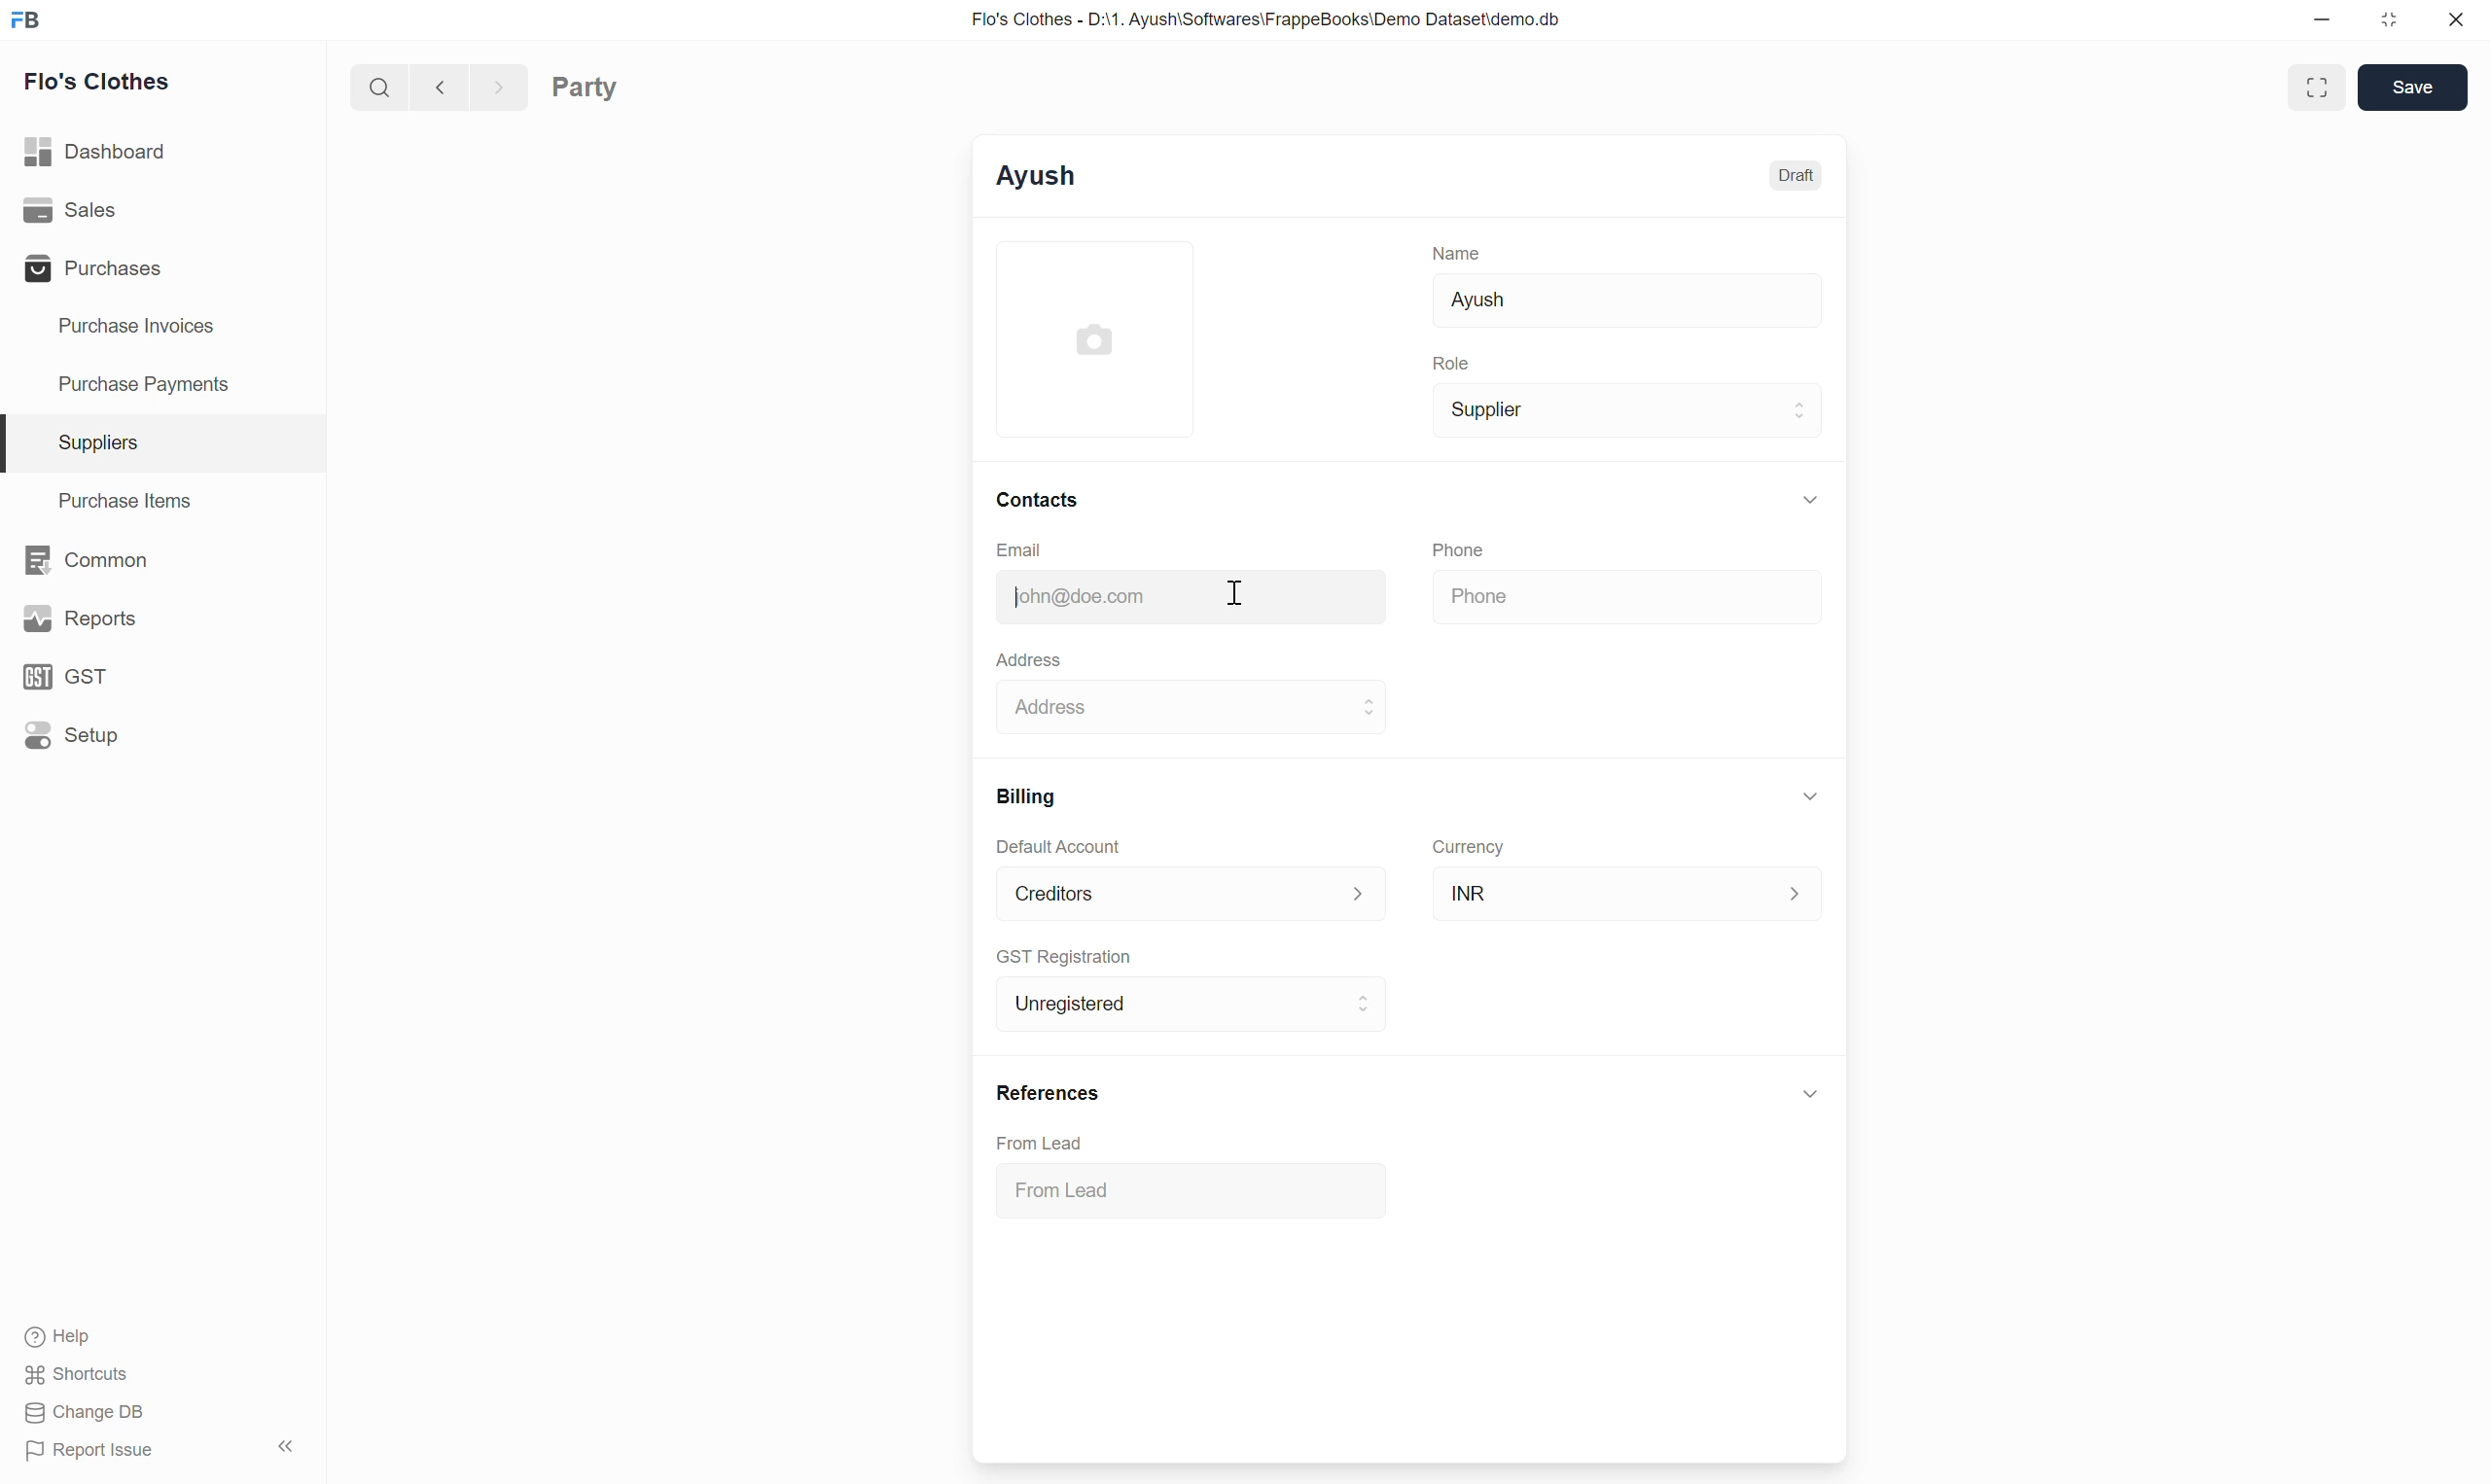 The width and height of the screenshot is (2490, 1484). Describe the element at coordinates (1060, 845) in the screenshot. I see `Default Account` at that location.